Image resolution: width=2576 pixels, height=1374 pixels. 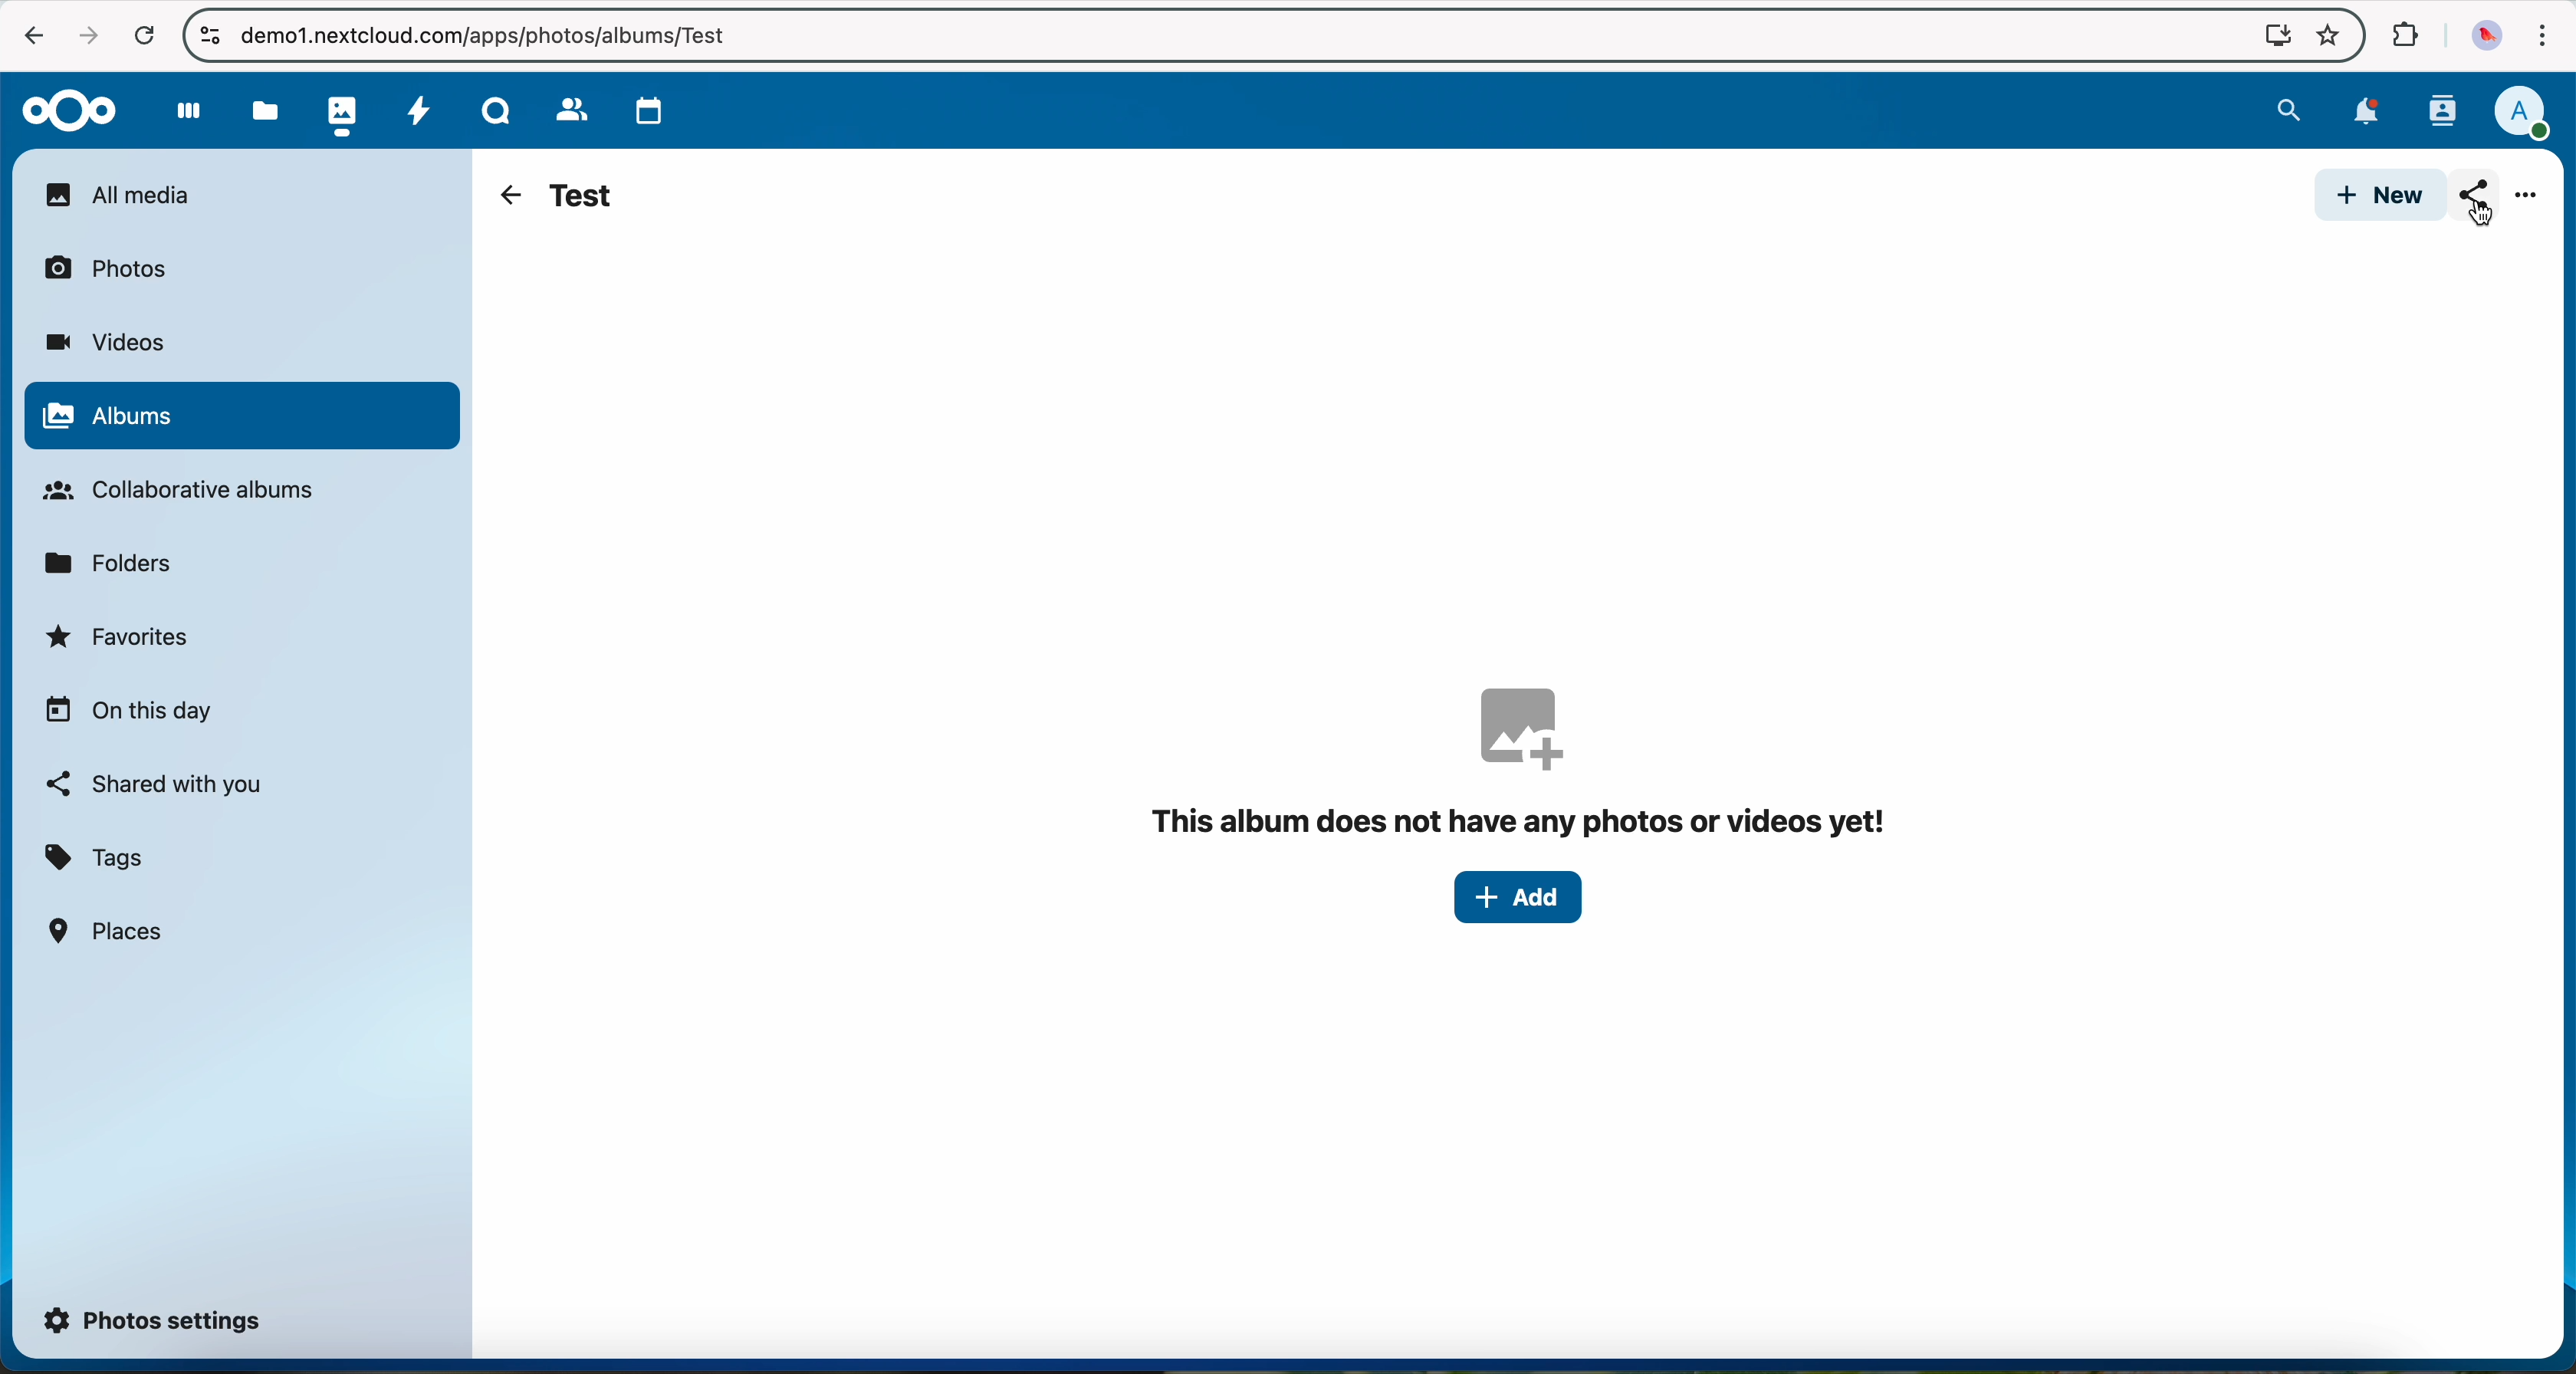 I want to click on navigate back, so click(x=504, y=195).